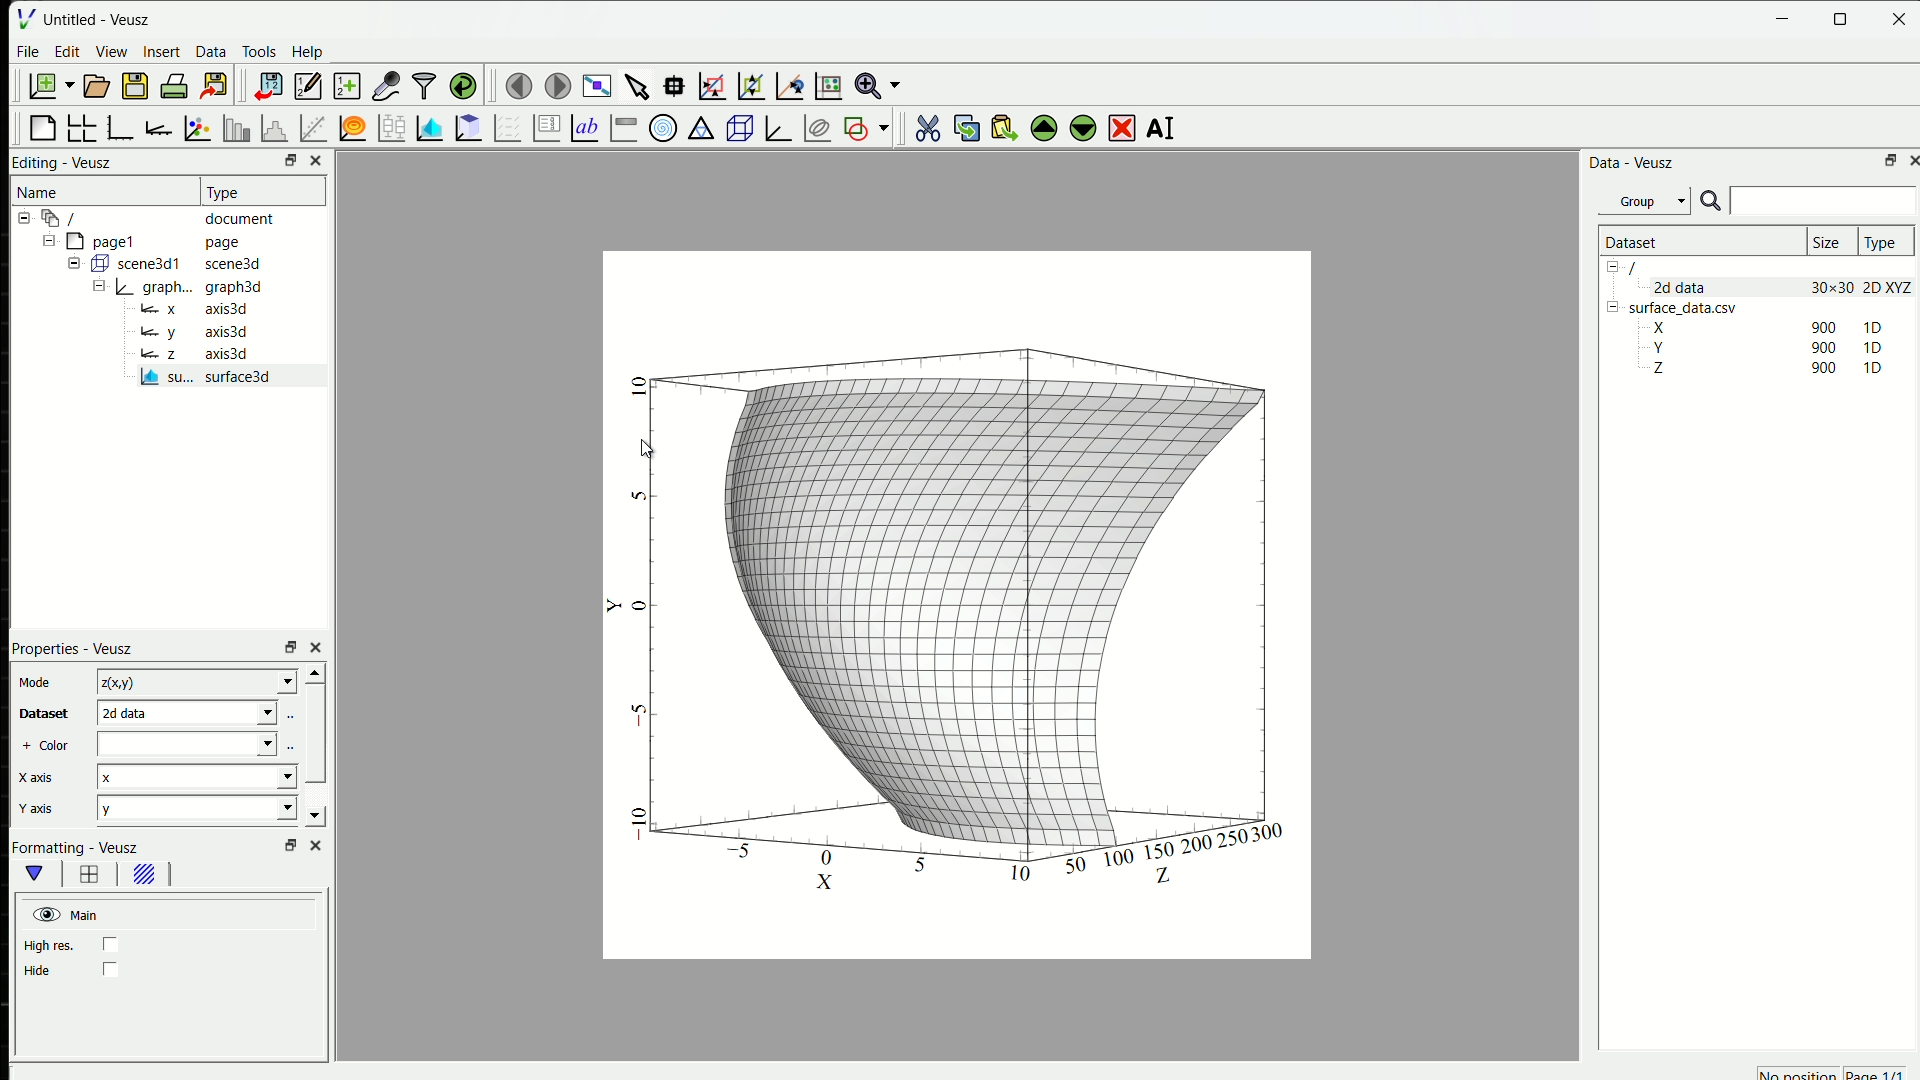 Image resolution: width=1920 pixels, height=1080 pixels. What do you see at coordinates (968, 128) in the screenshot?
I see `copy the selected widget` at bounding box center [968, 128].